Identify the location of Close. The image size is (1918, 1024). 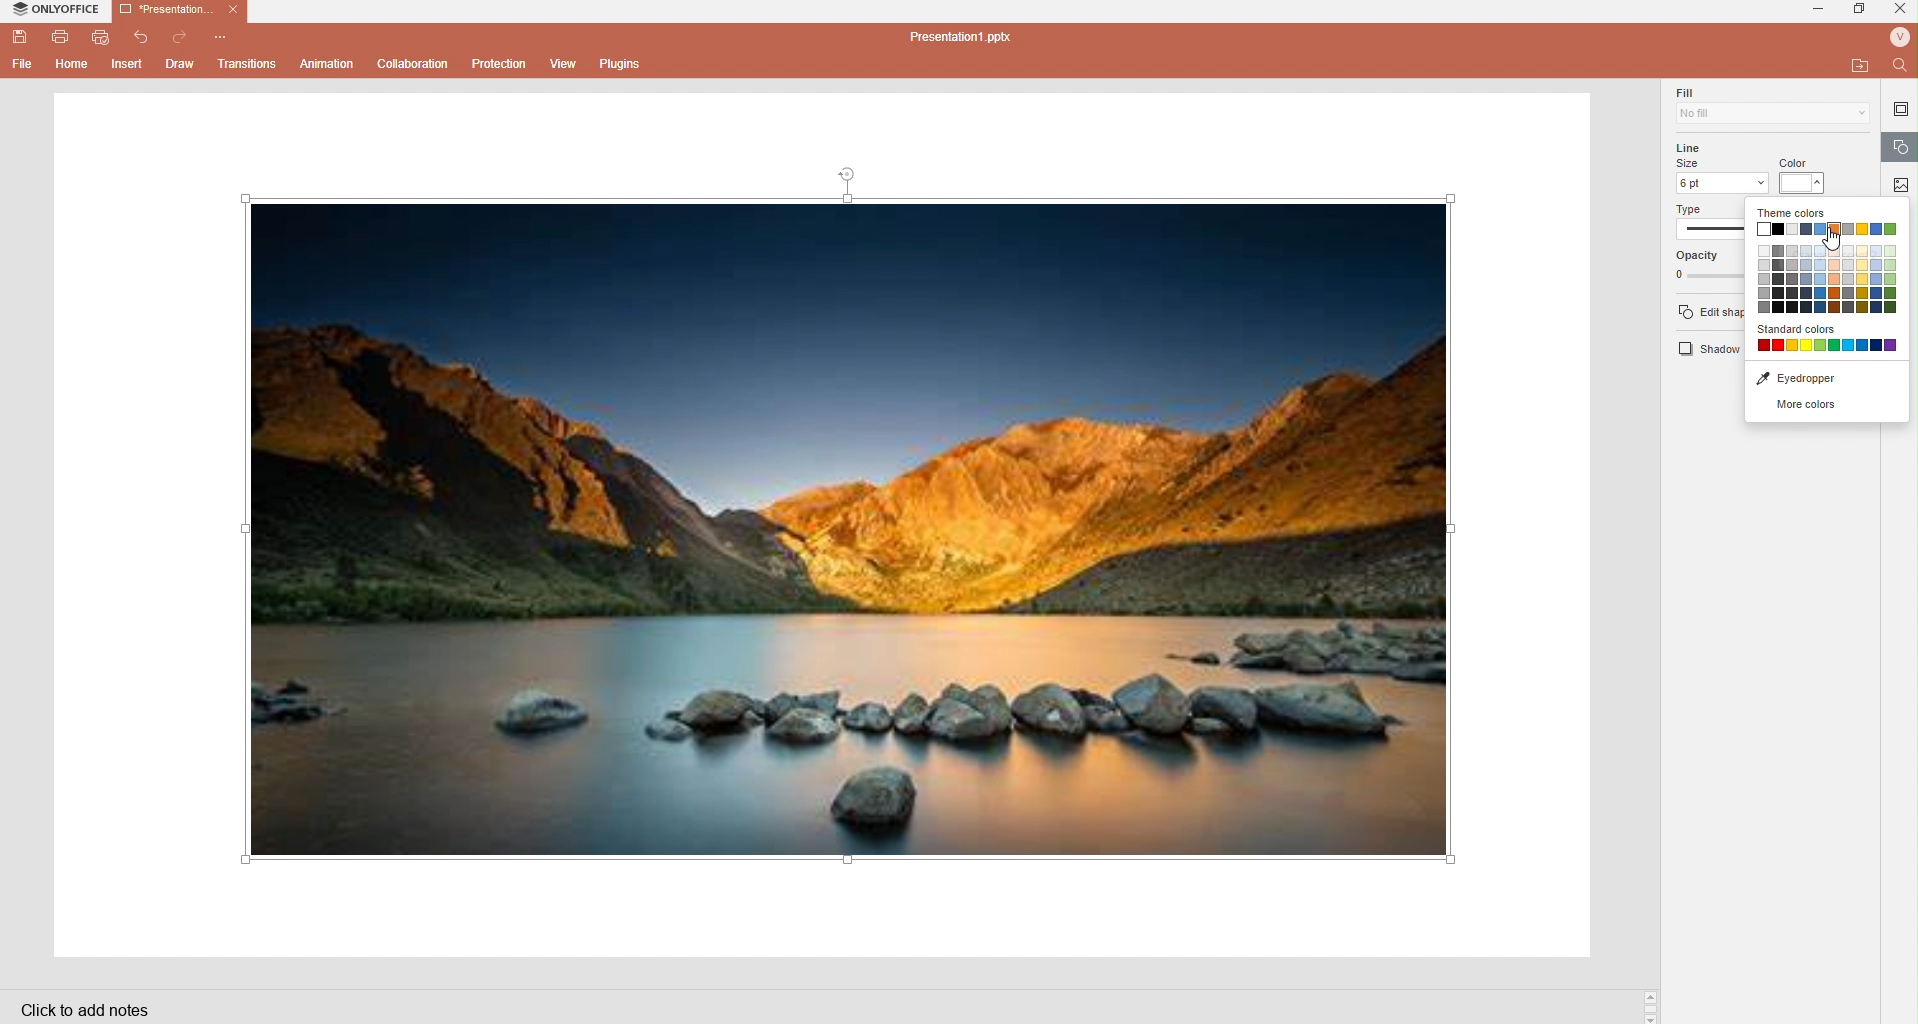
(1901, 12).